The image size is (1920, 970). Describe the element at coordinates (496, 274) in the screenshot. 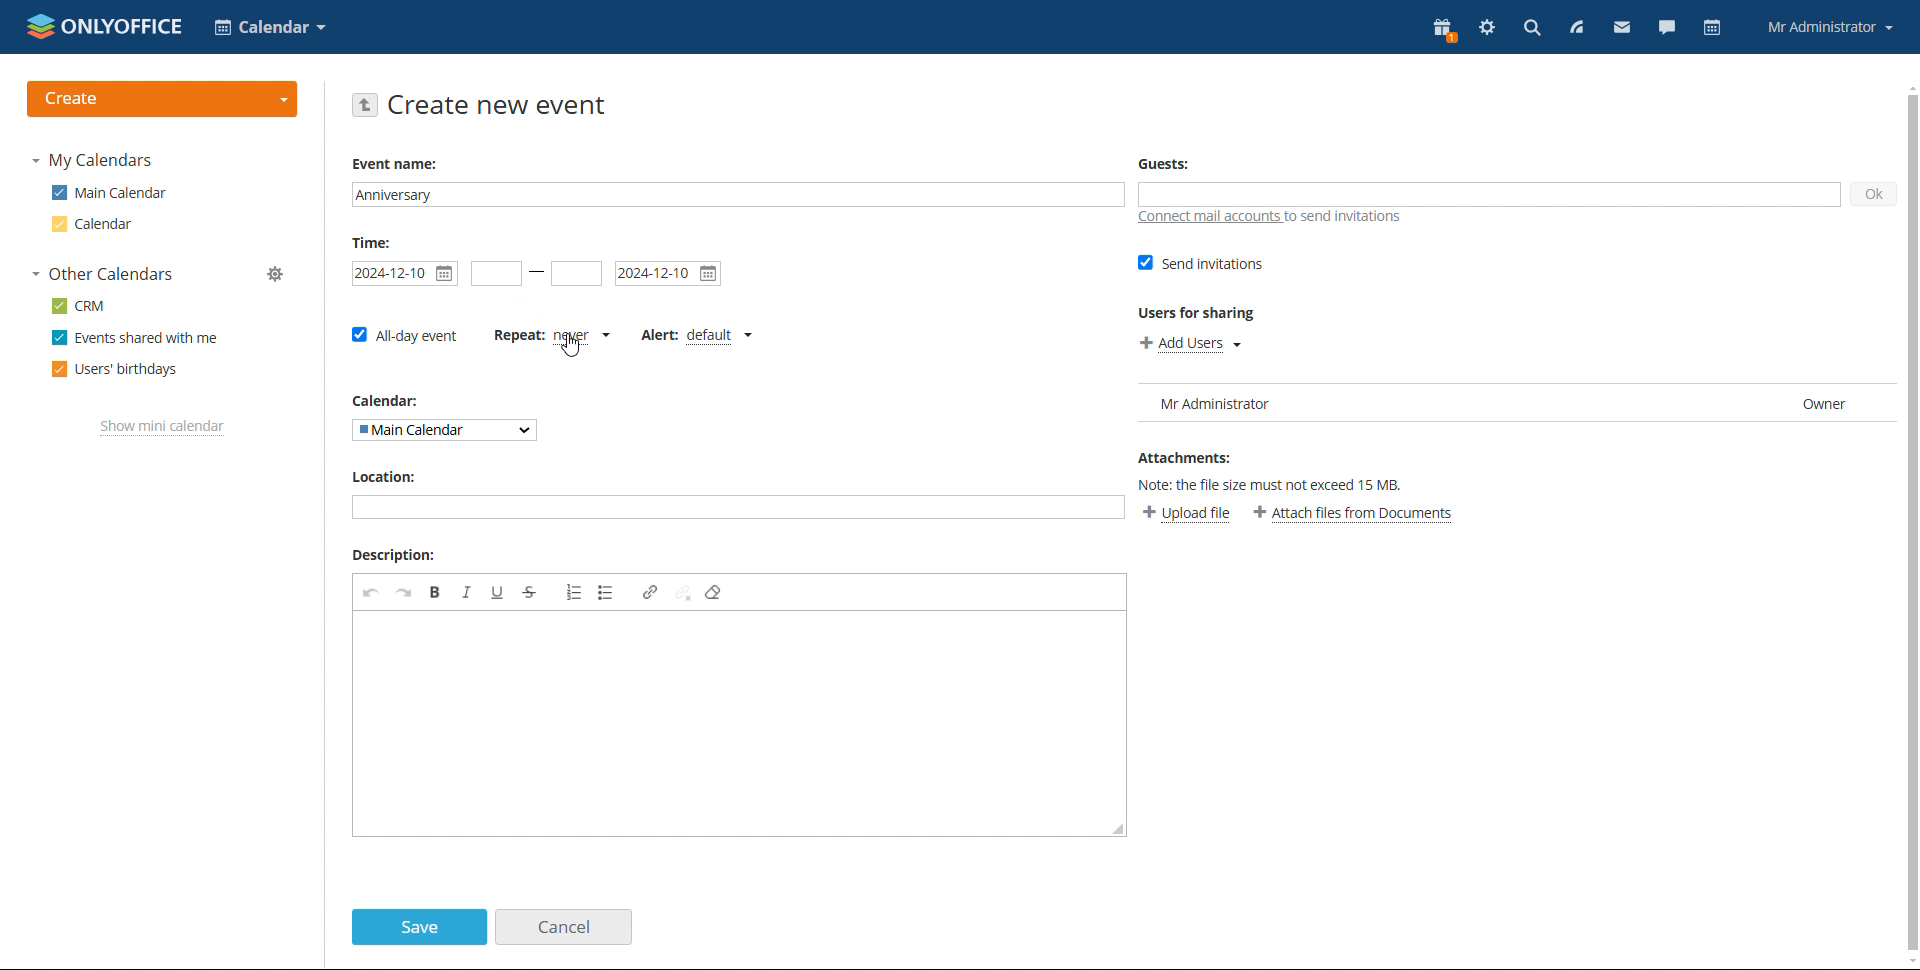

I see `start date` at that location.